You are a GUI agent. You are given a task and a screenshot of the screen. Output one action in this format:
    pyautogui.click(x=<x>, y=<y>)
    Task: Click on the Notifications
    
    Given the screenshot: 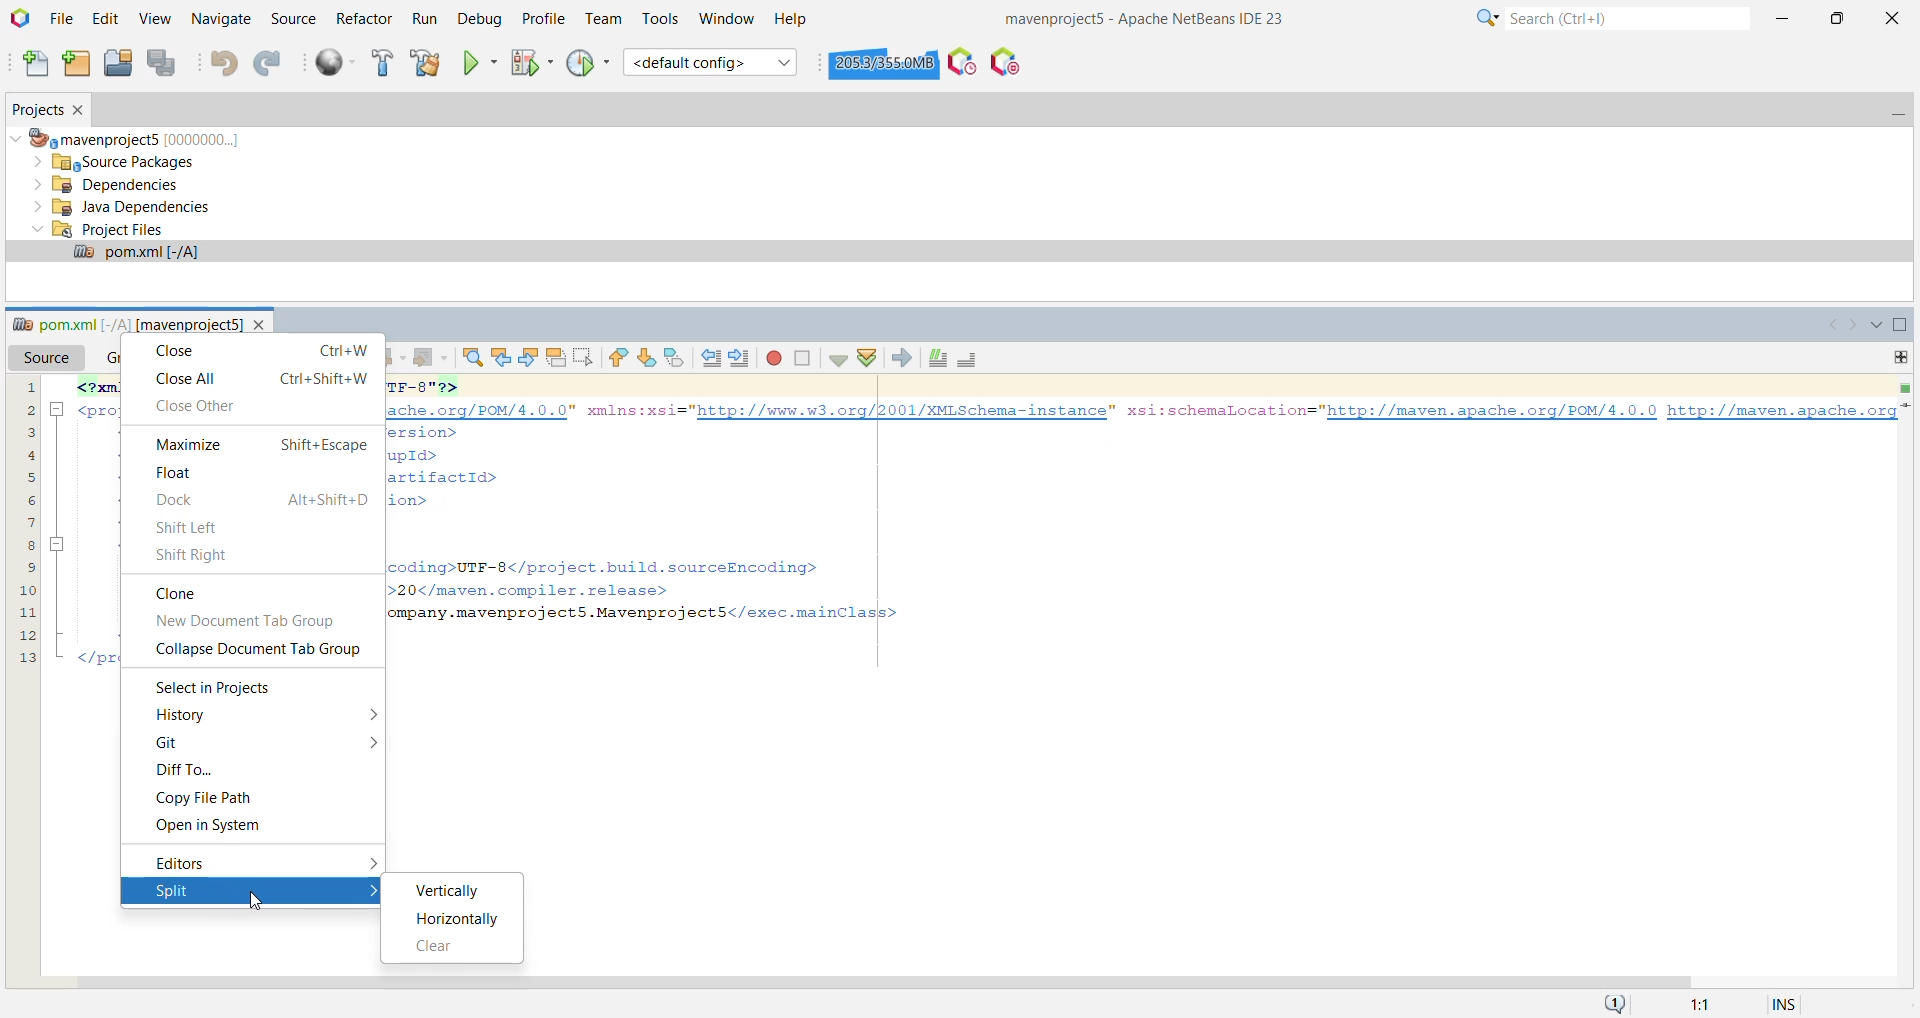 What is the action you would take?
    pyautogui.click(x=1611, y=1003)
    